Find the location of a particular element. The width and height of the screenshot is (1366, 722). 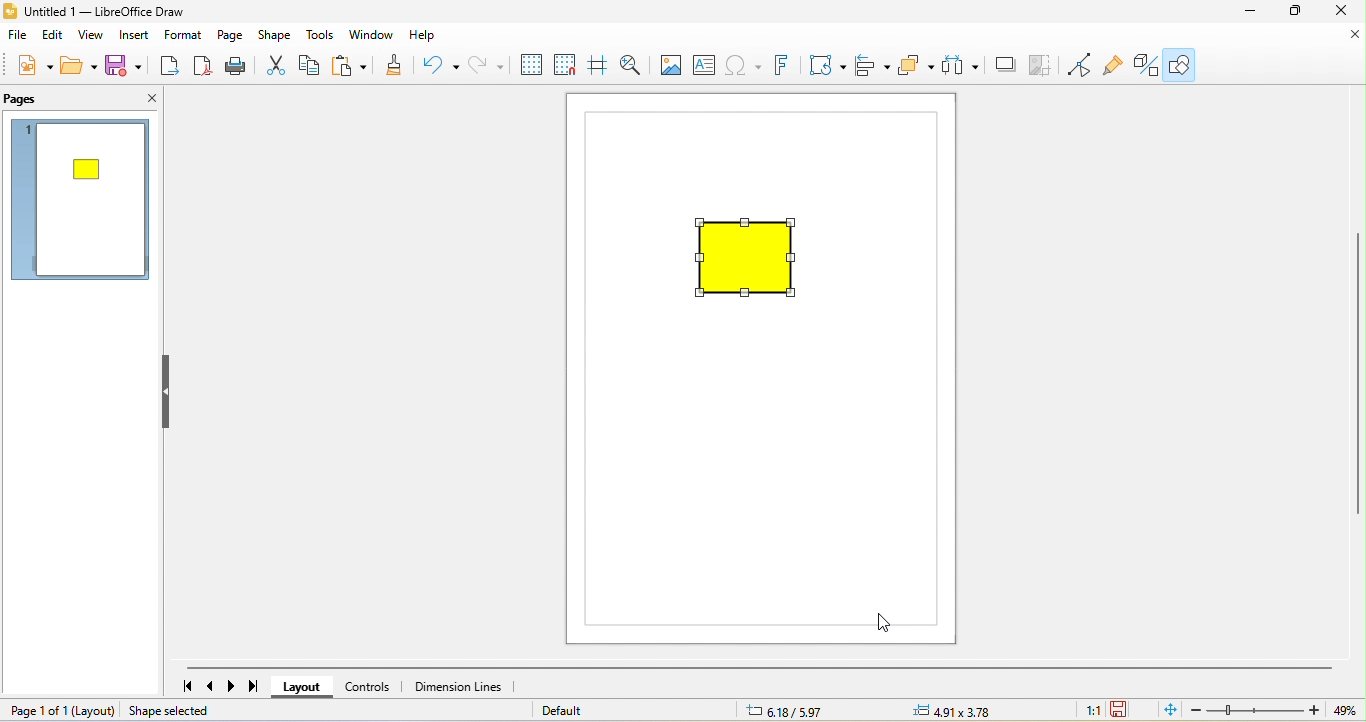

redo is located at coordinates (482, 64).